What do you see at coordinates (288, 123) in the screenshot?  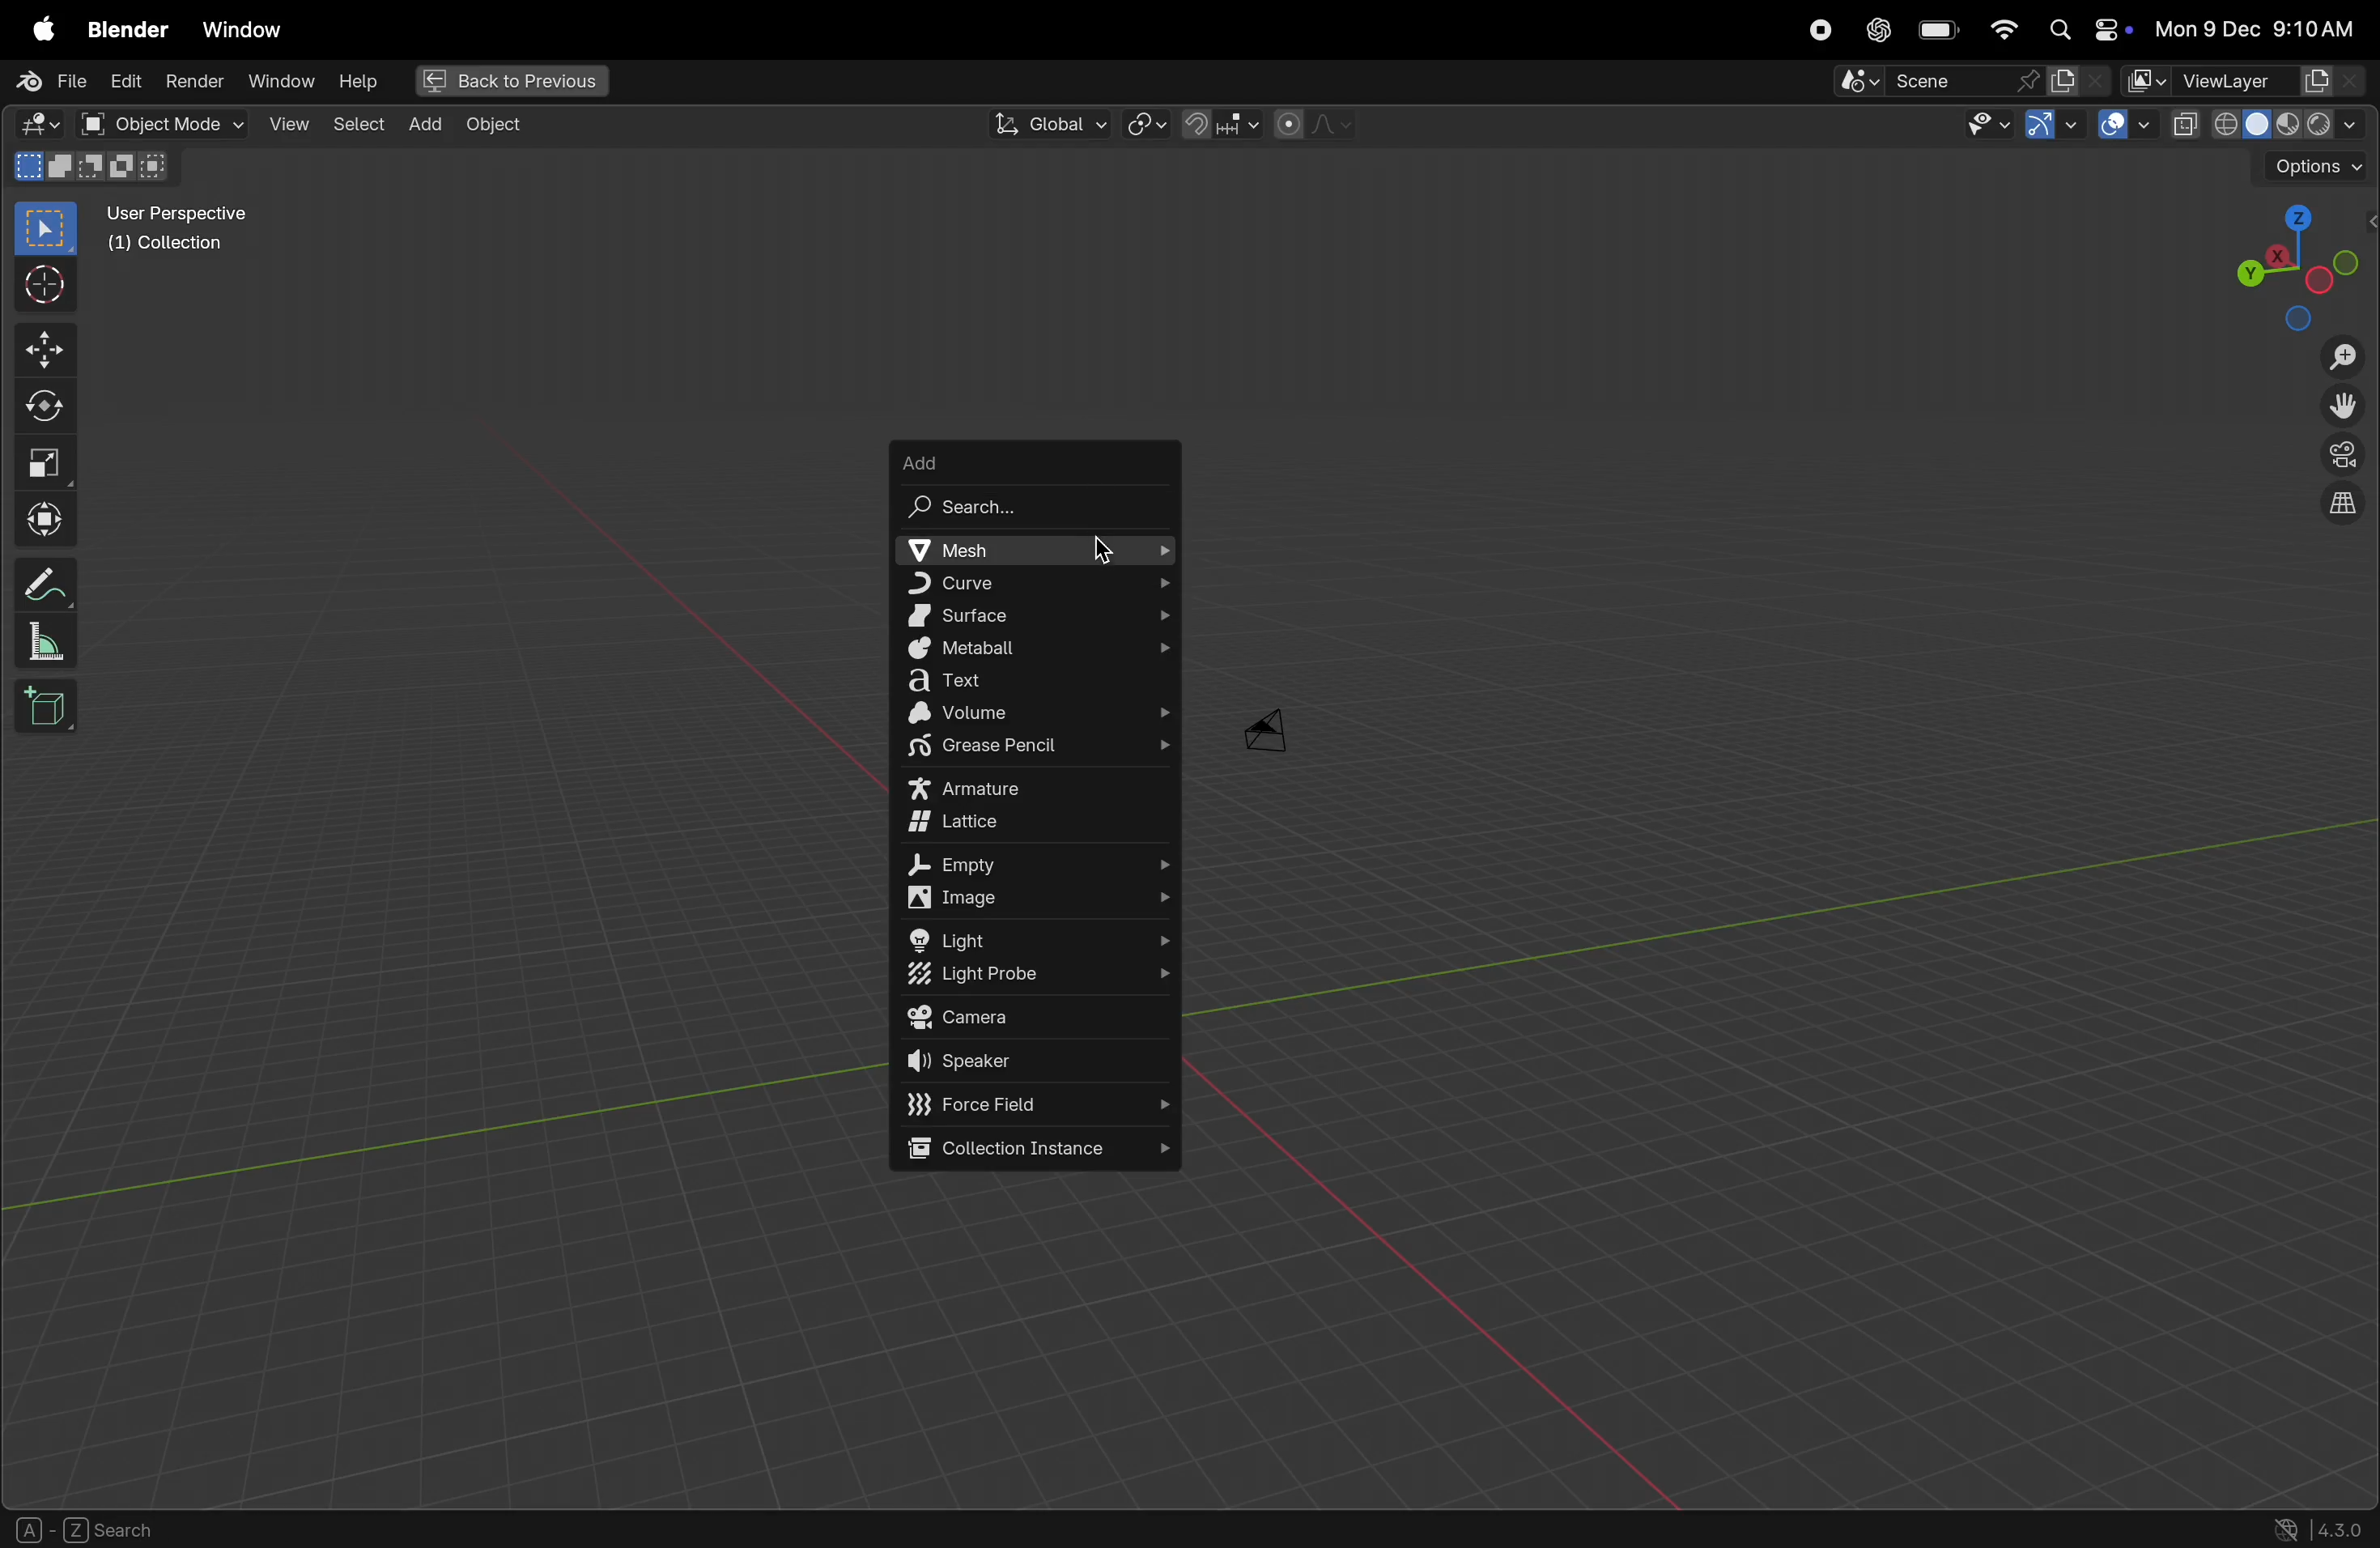 I see `view` at bounding box center [288, 123].